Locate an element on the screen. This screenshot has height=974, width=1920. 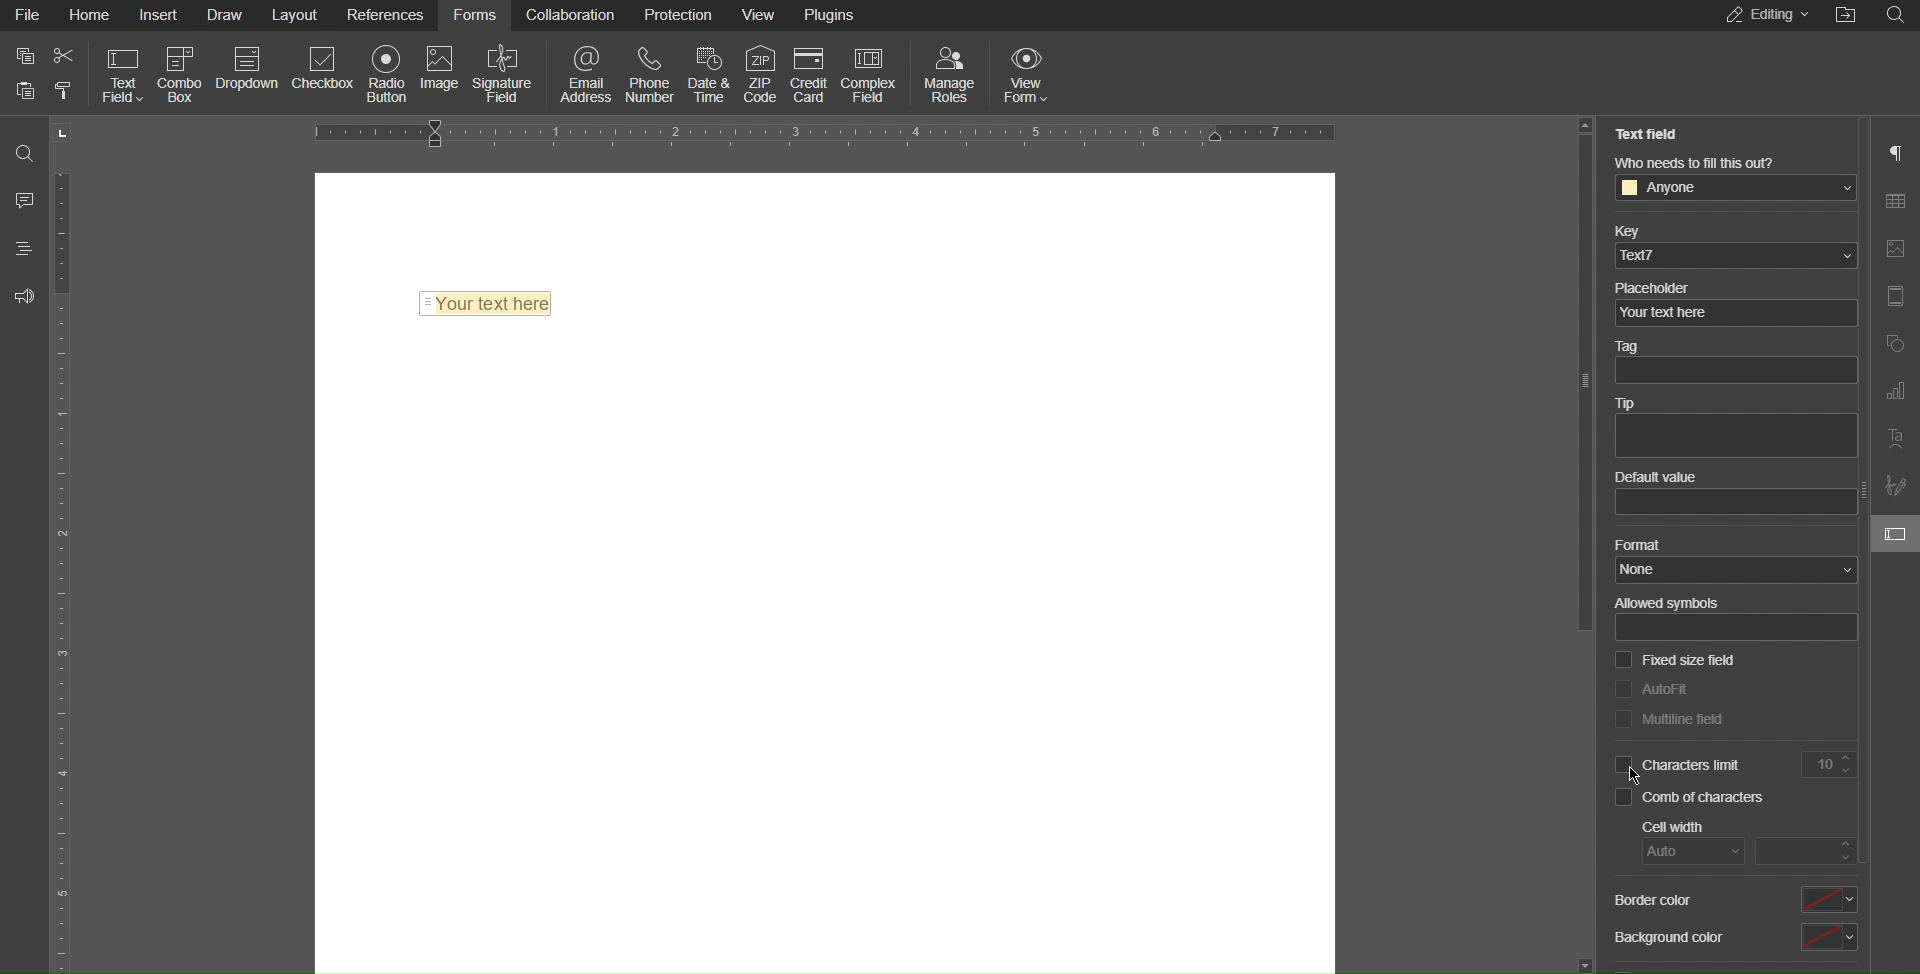
Home is located at coordinates (89, 15).